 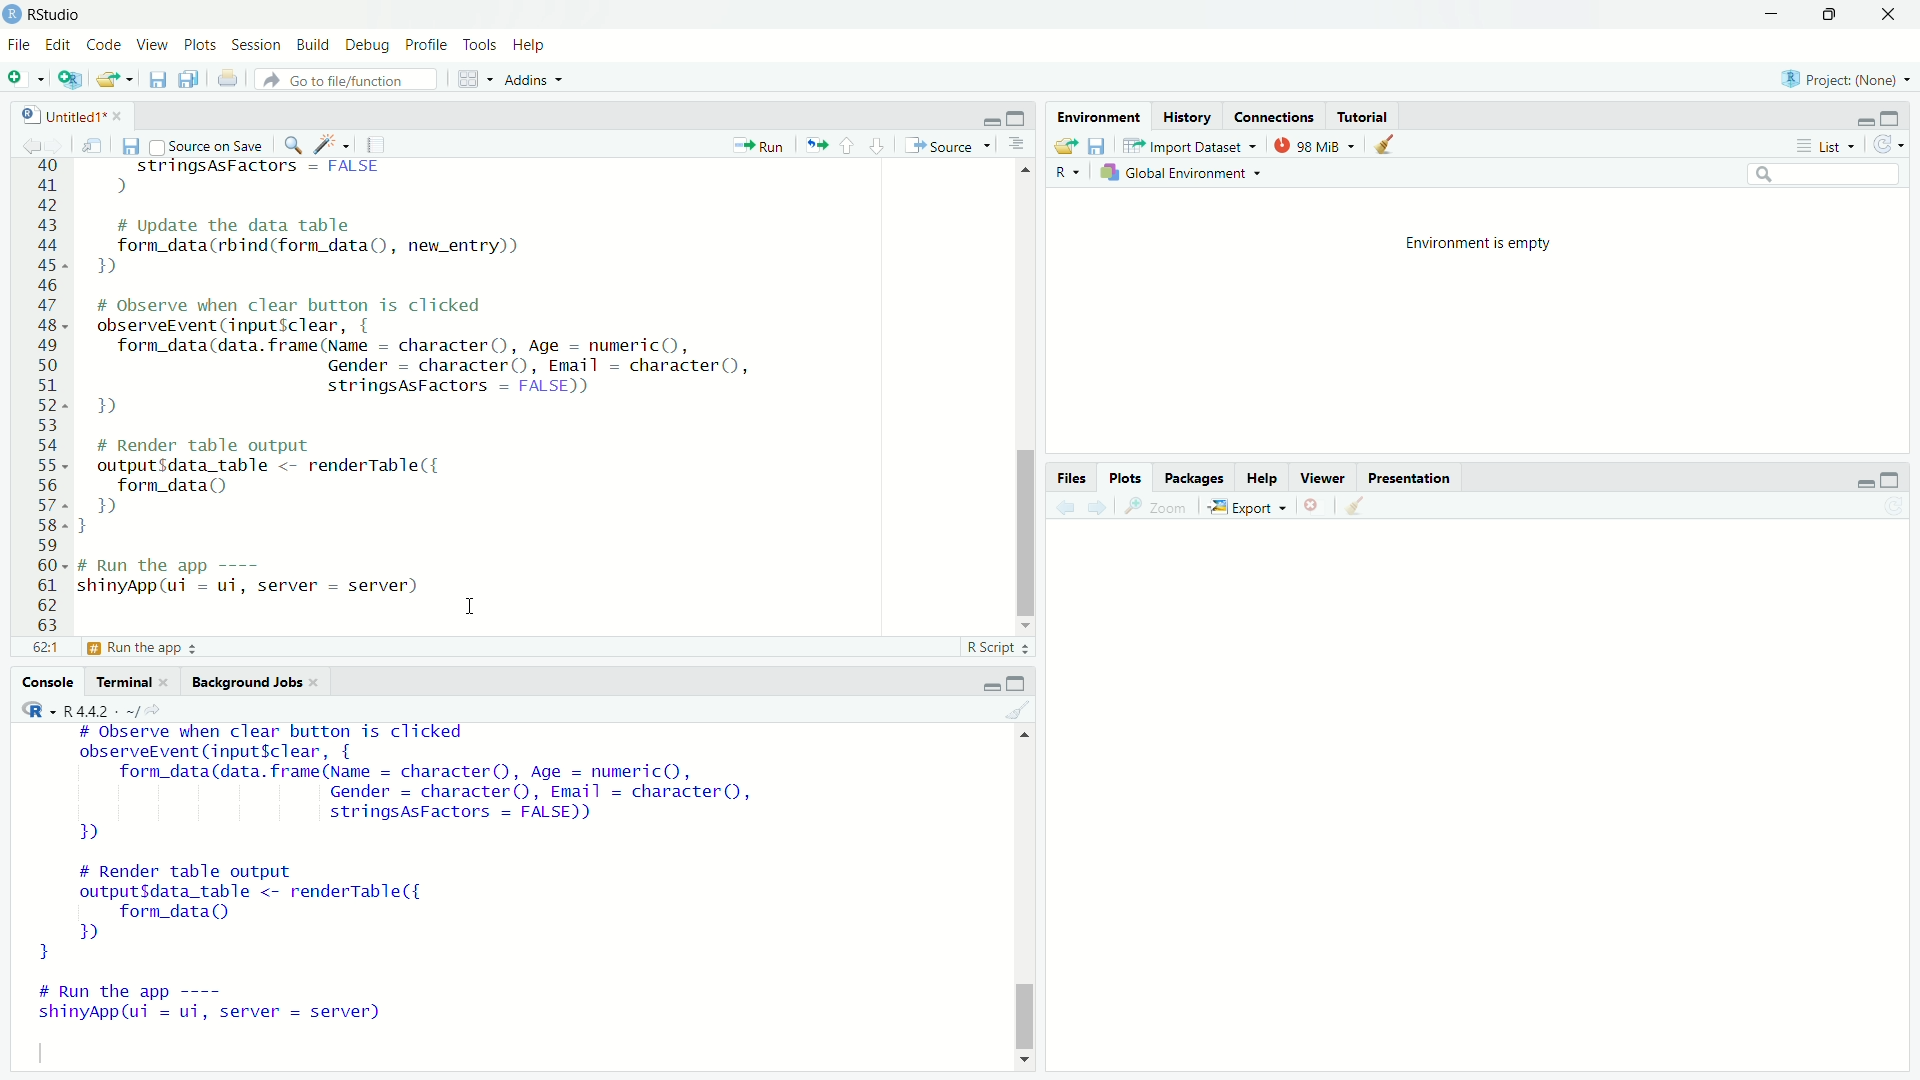 What do you see at coordinates (318, 248) in the screenshot?
I see `code to update the data table` at bounding box center [318, 248].